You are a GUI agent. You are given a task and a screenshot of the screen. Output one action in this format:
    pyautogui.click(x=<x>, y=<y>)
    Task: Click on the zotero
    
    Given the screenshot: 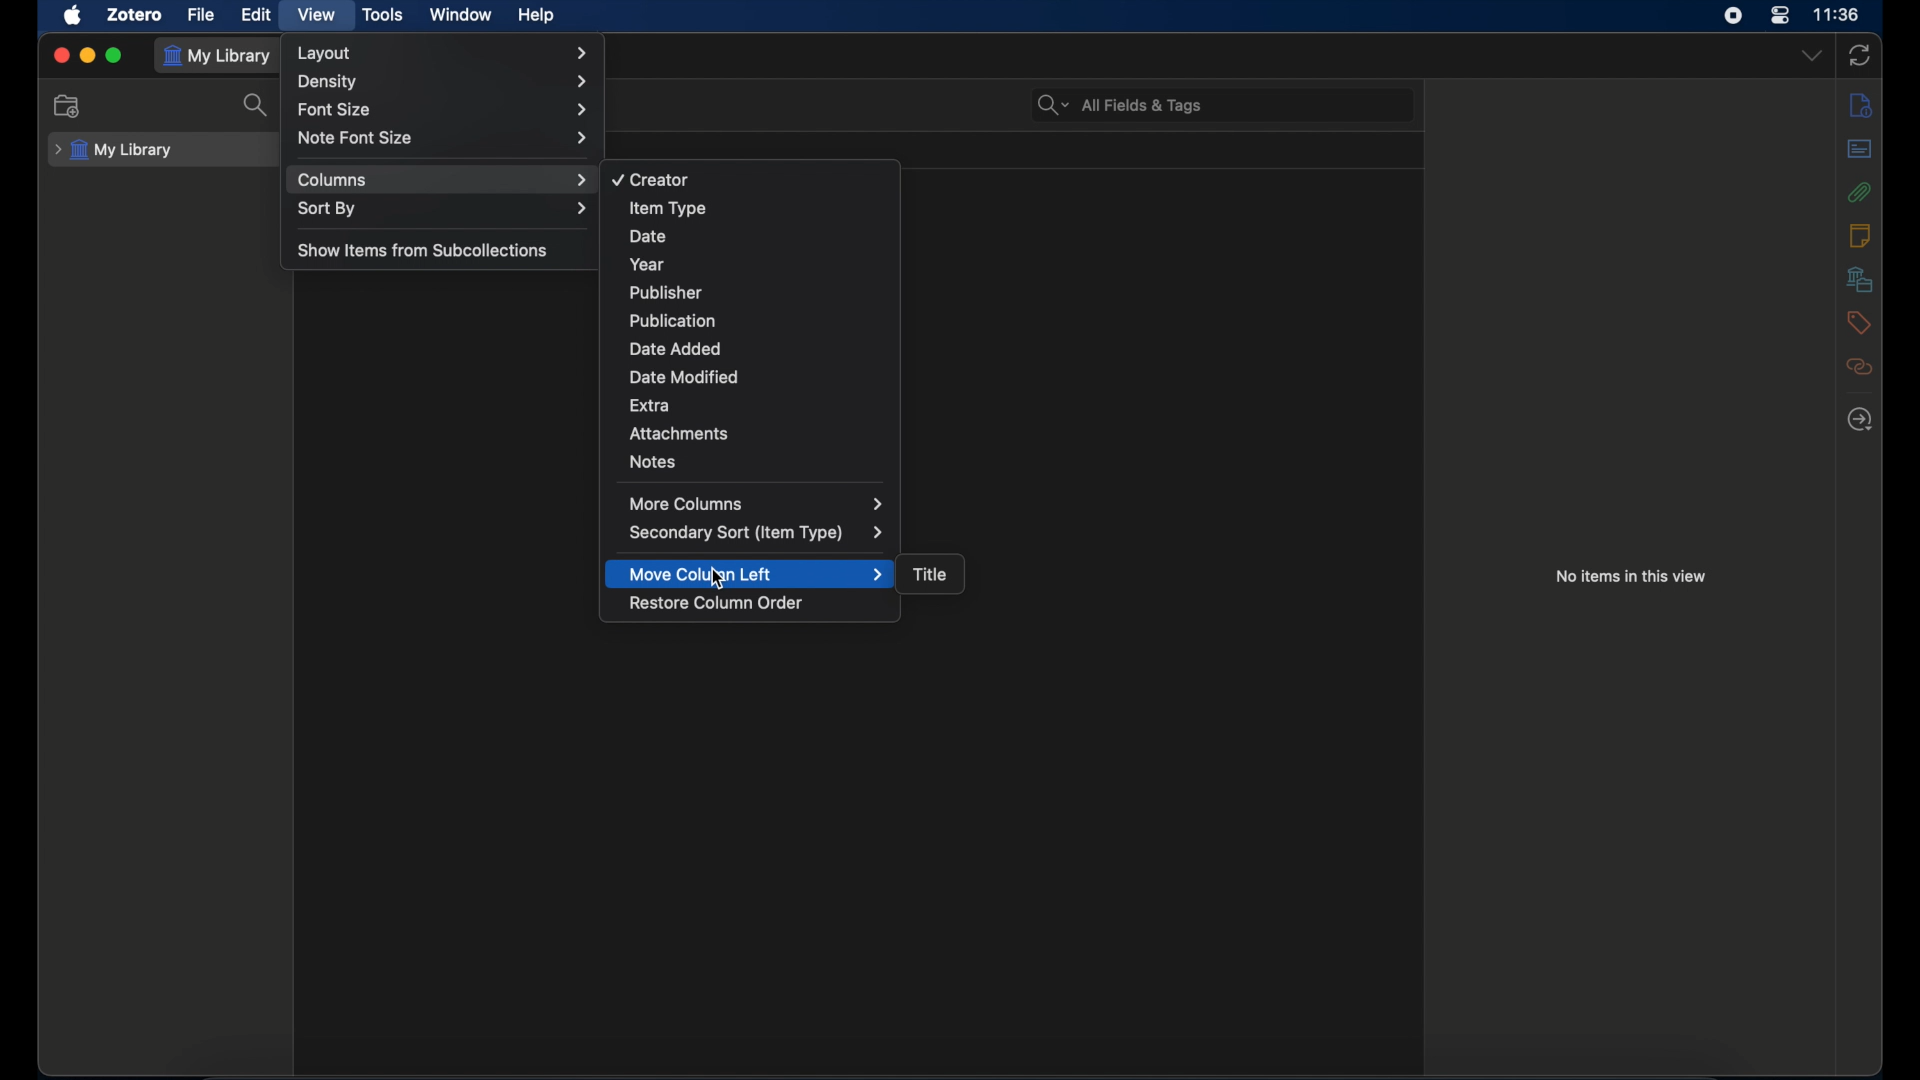 What is the action you would take?
    pyautogui.click(x=134, y=15)
    